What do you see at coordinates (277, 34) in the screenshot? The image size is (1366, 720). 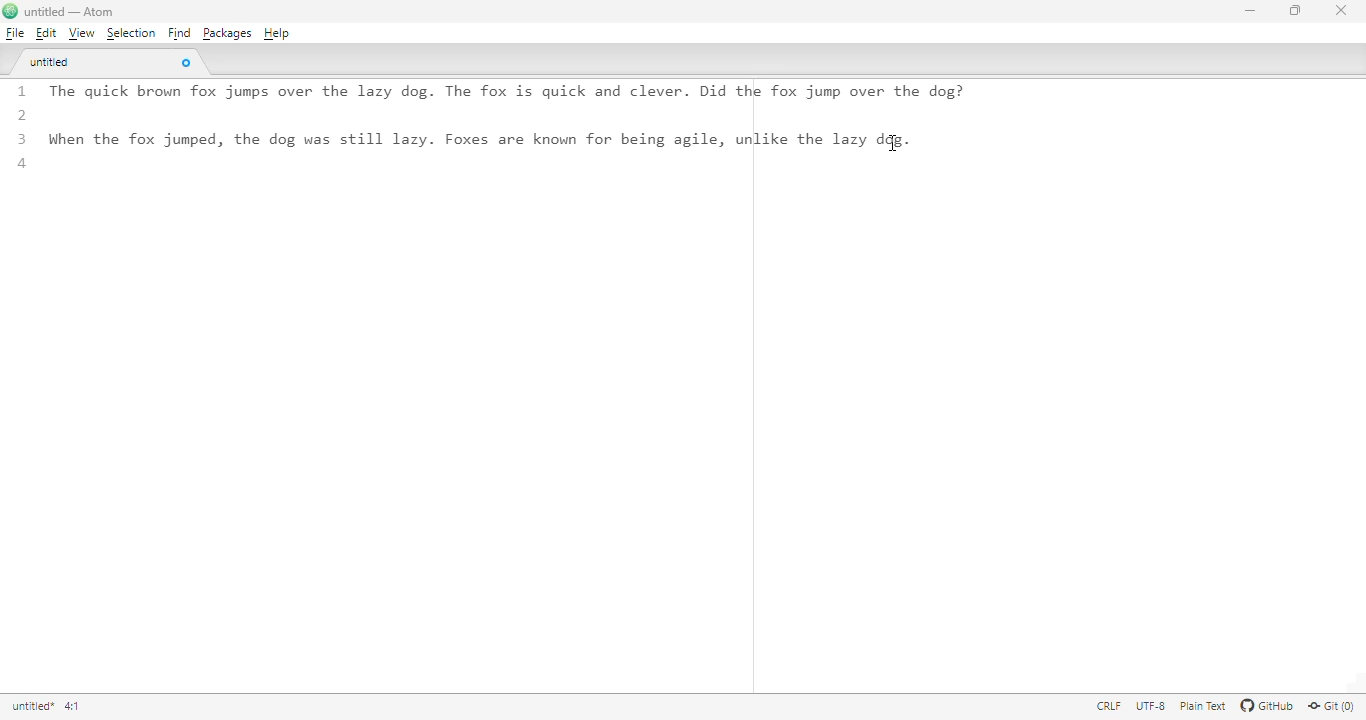 I see `help` at bounding box center [277, 34].